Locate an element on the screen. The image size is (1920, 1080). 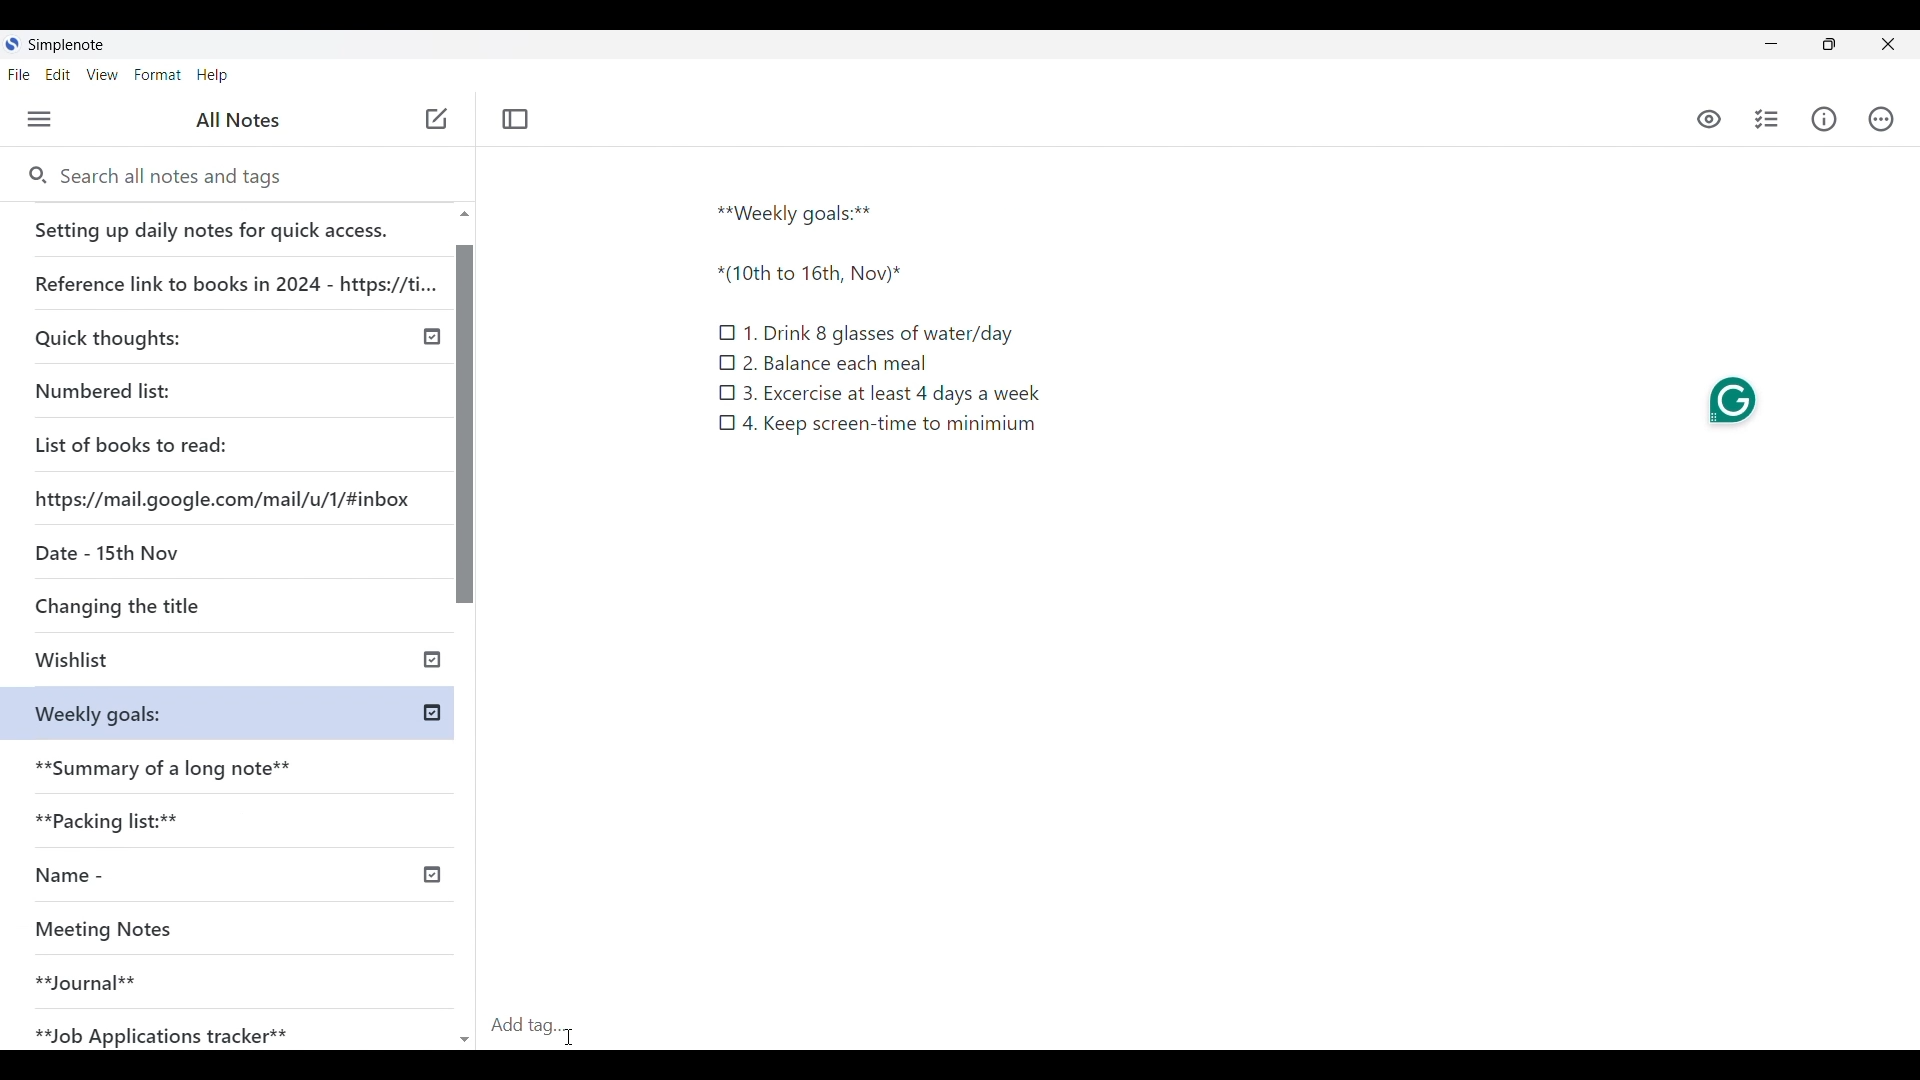
File menu is located at coordinates (19, 75).